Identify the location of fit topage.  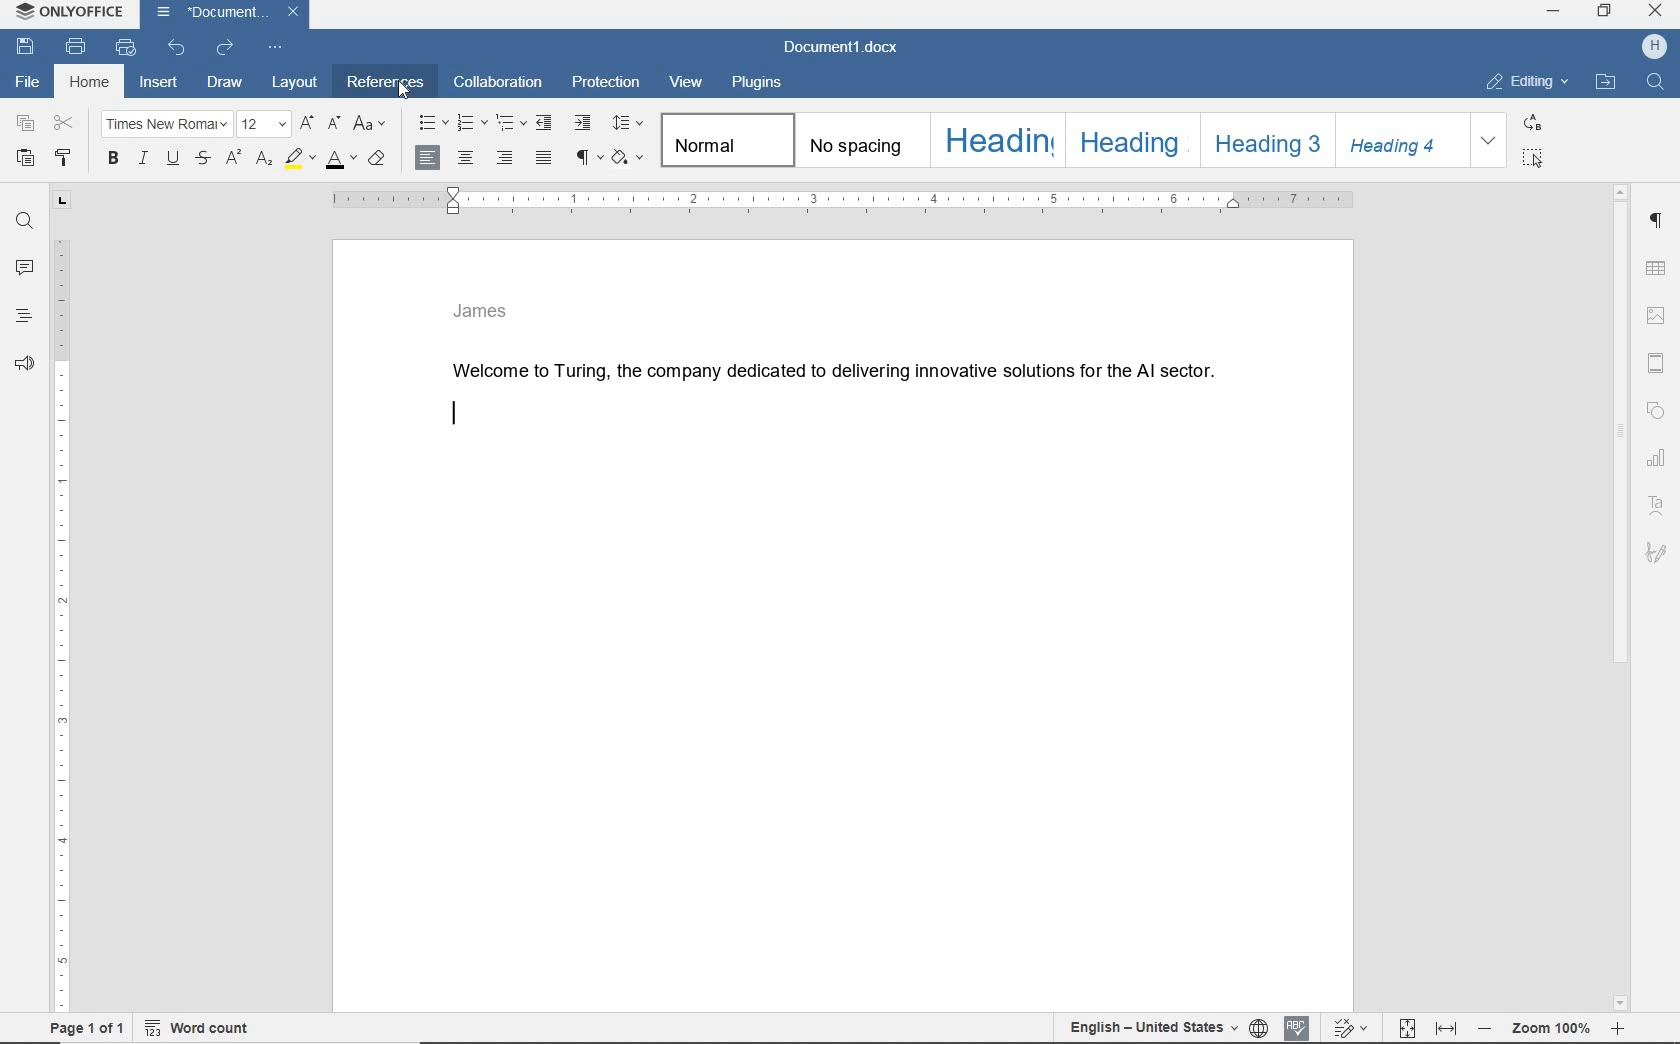
(1406, 1028).